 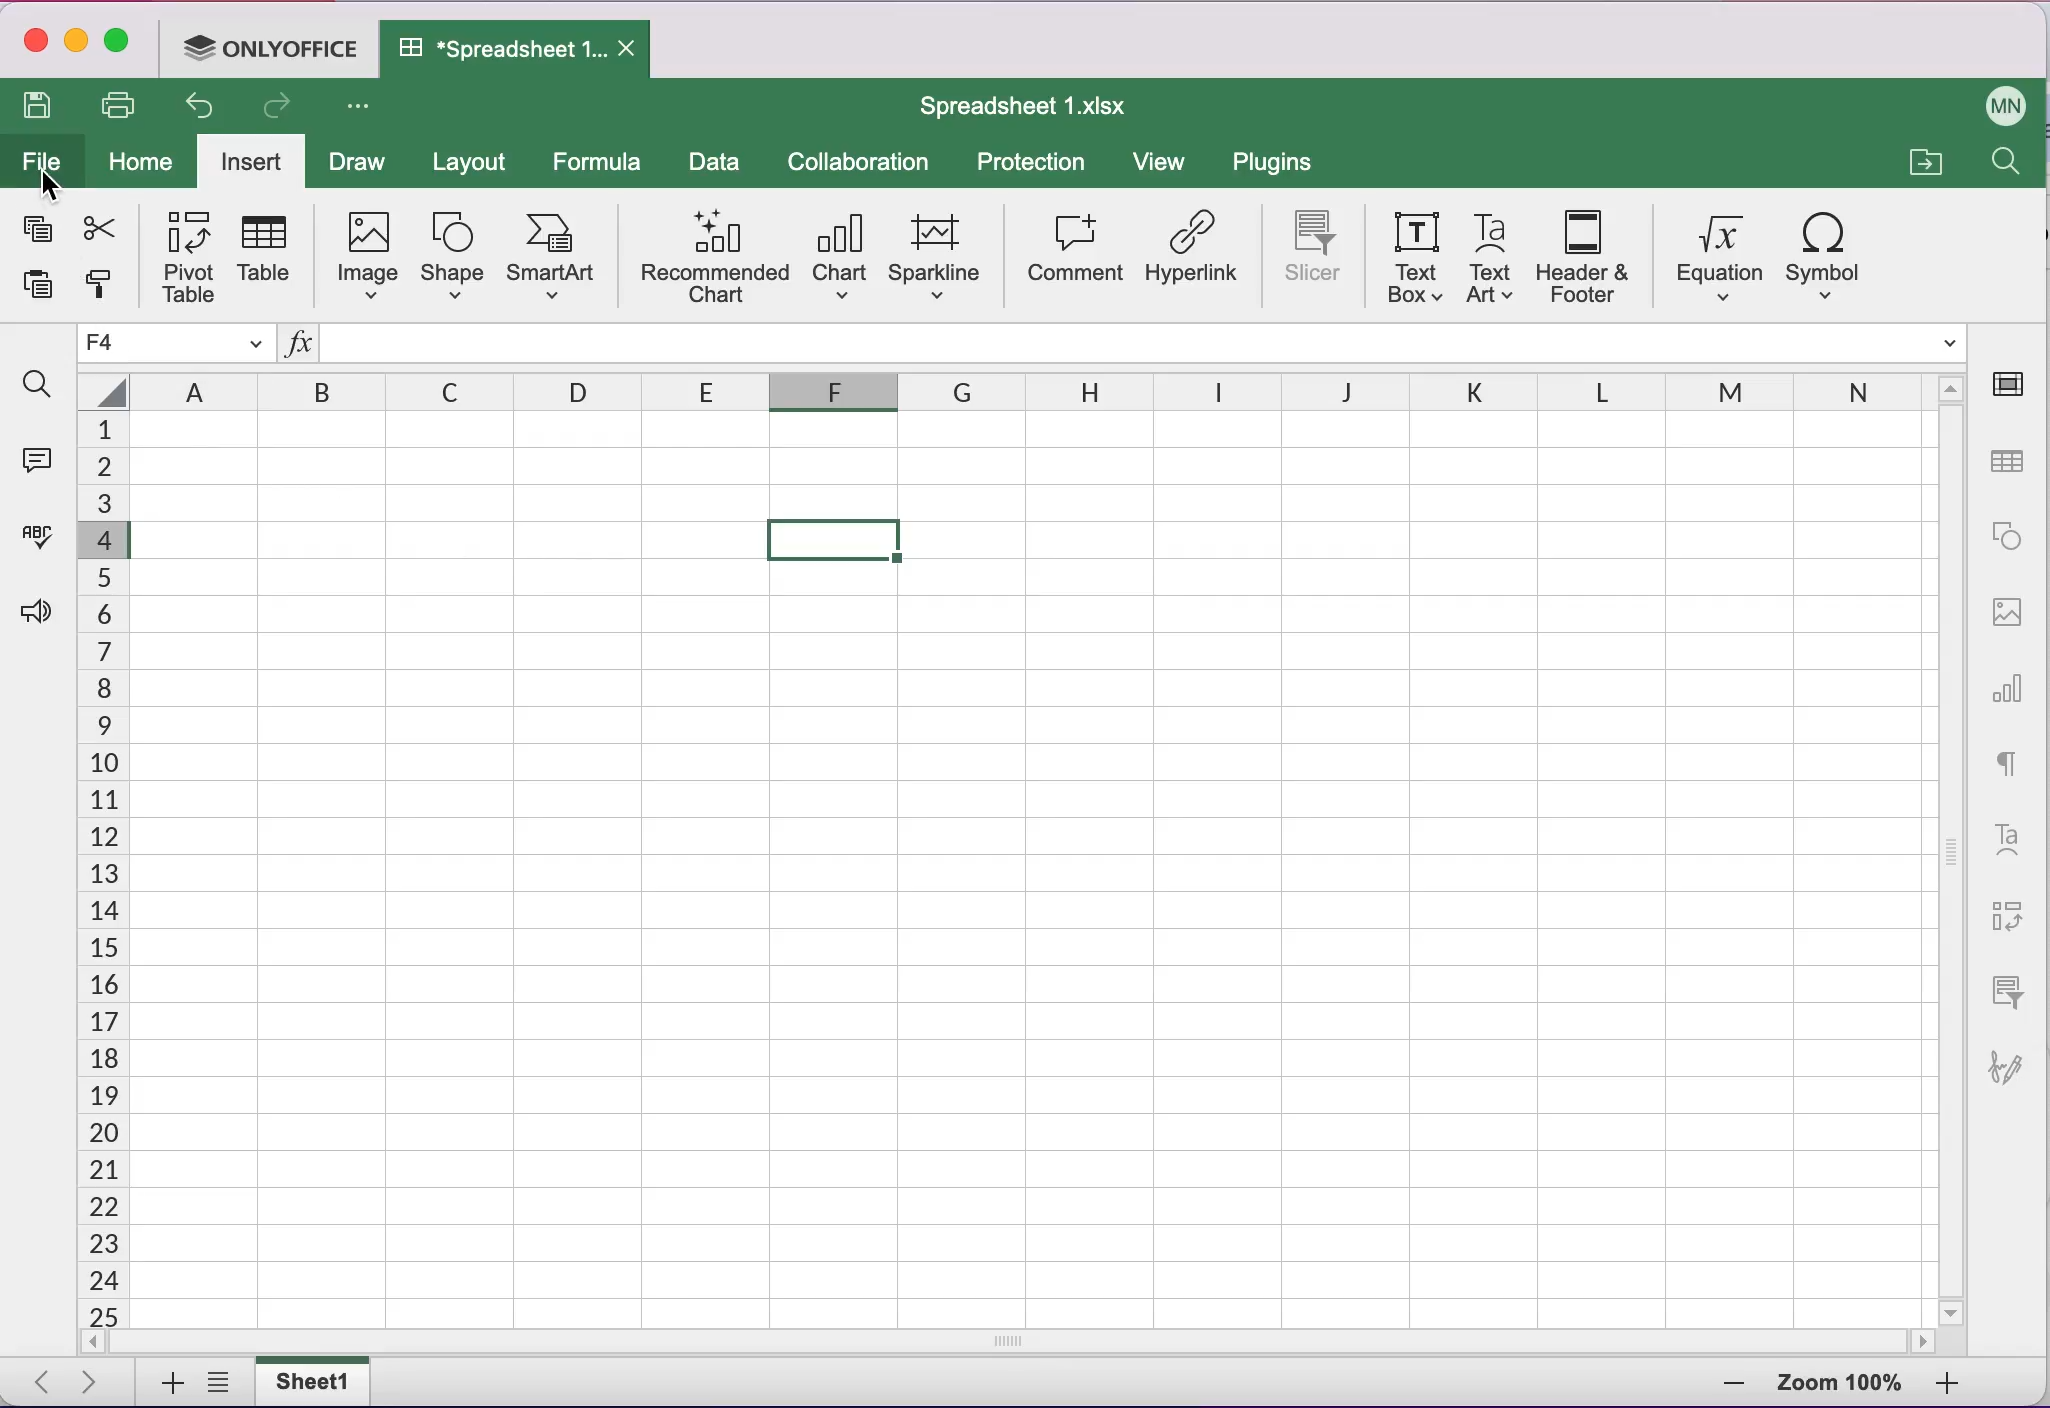 What do you see at coordinates (475, 163) in the screenshot?
I see `layout` at bounding box center [475, 163].